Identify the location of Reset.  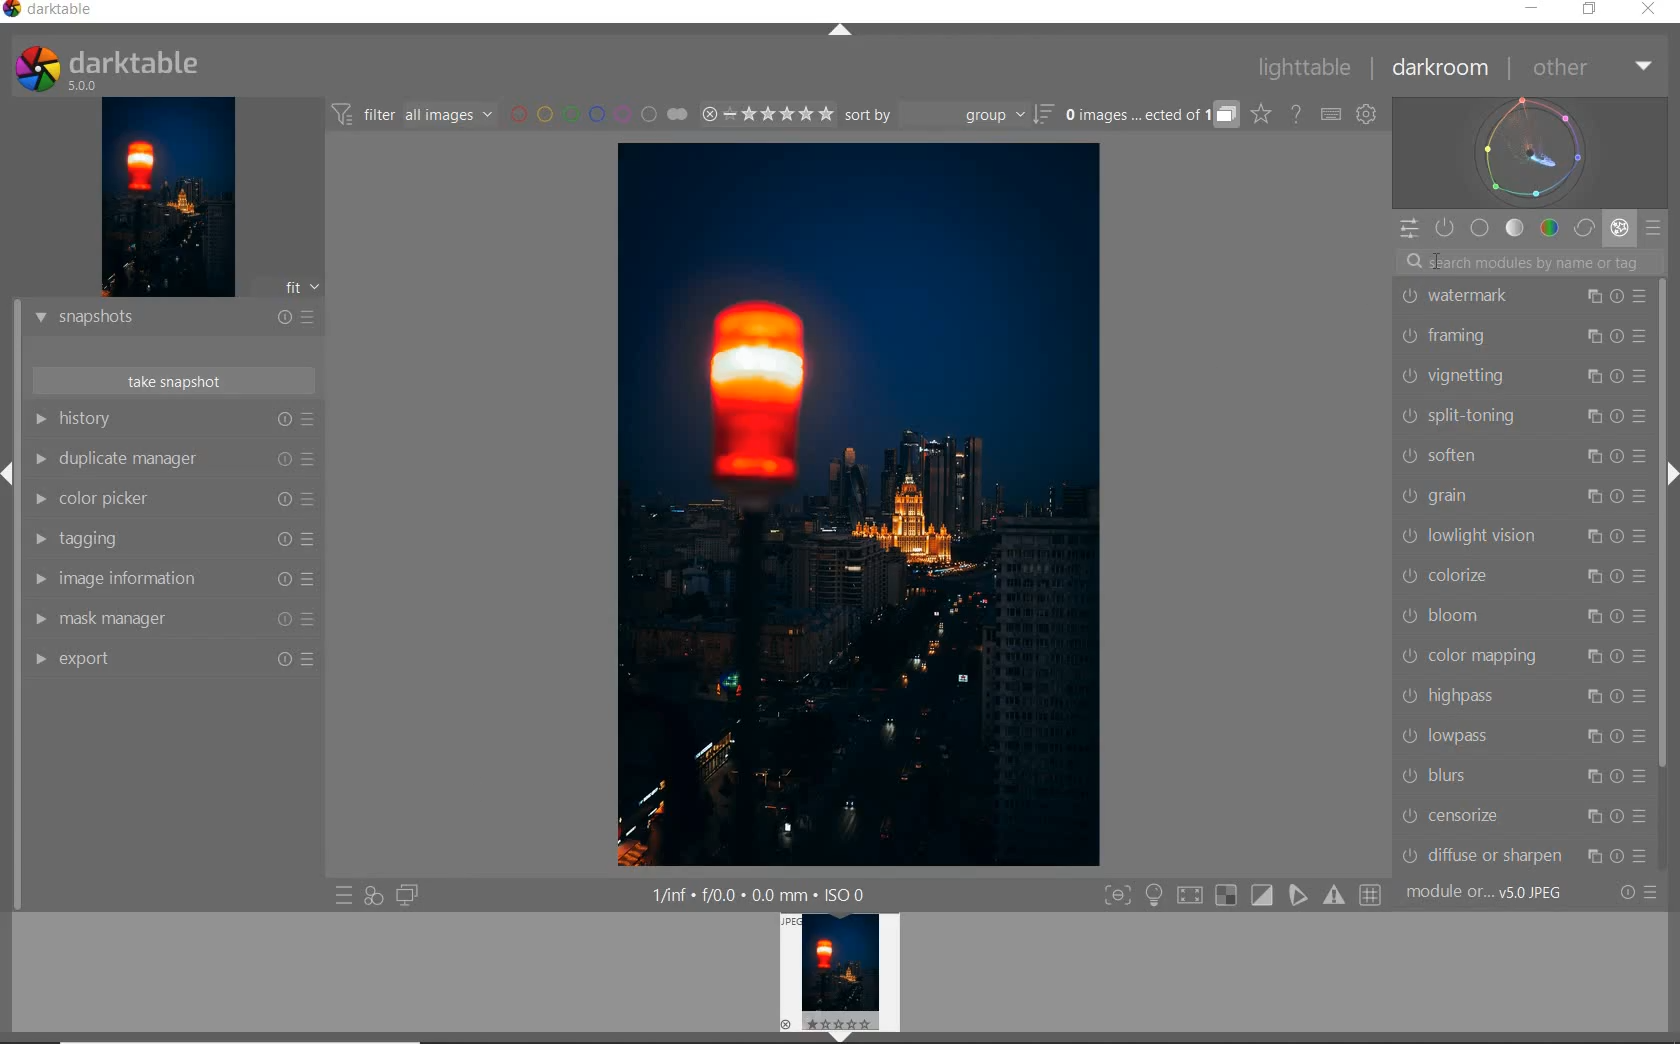
(1618, 816).